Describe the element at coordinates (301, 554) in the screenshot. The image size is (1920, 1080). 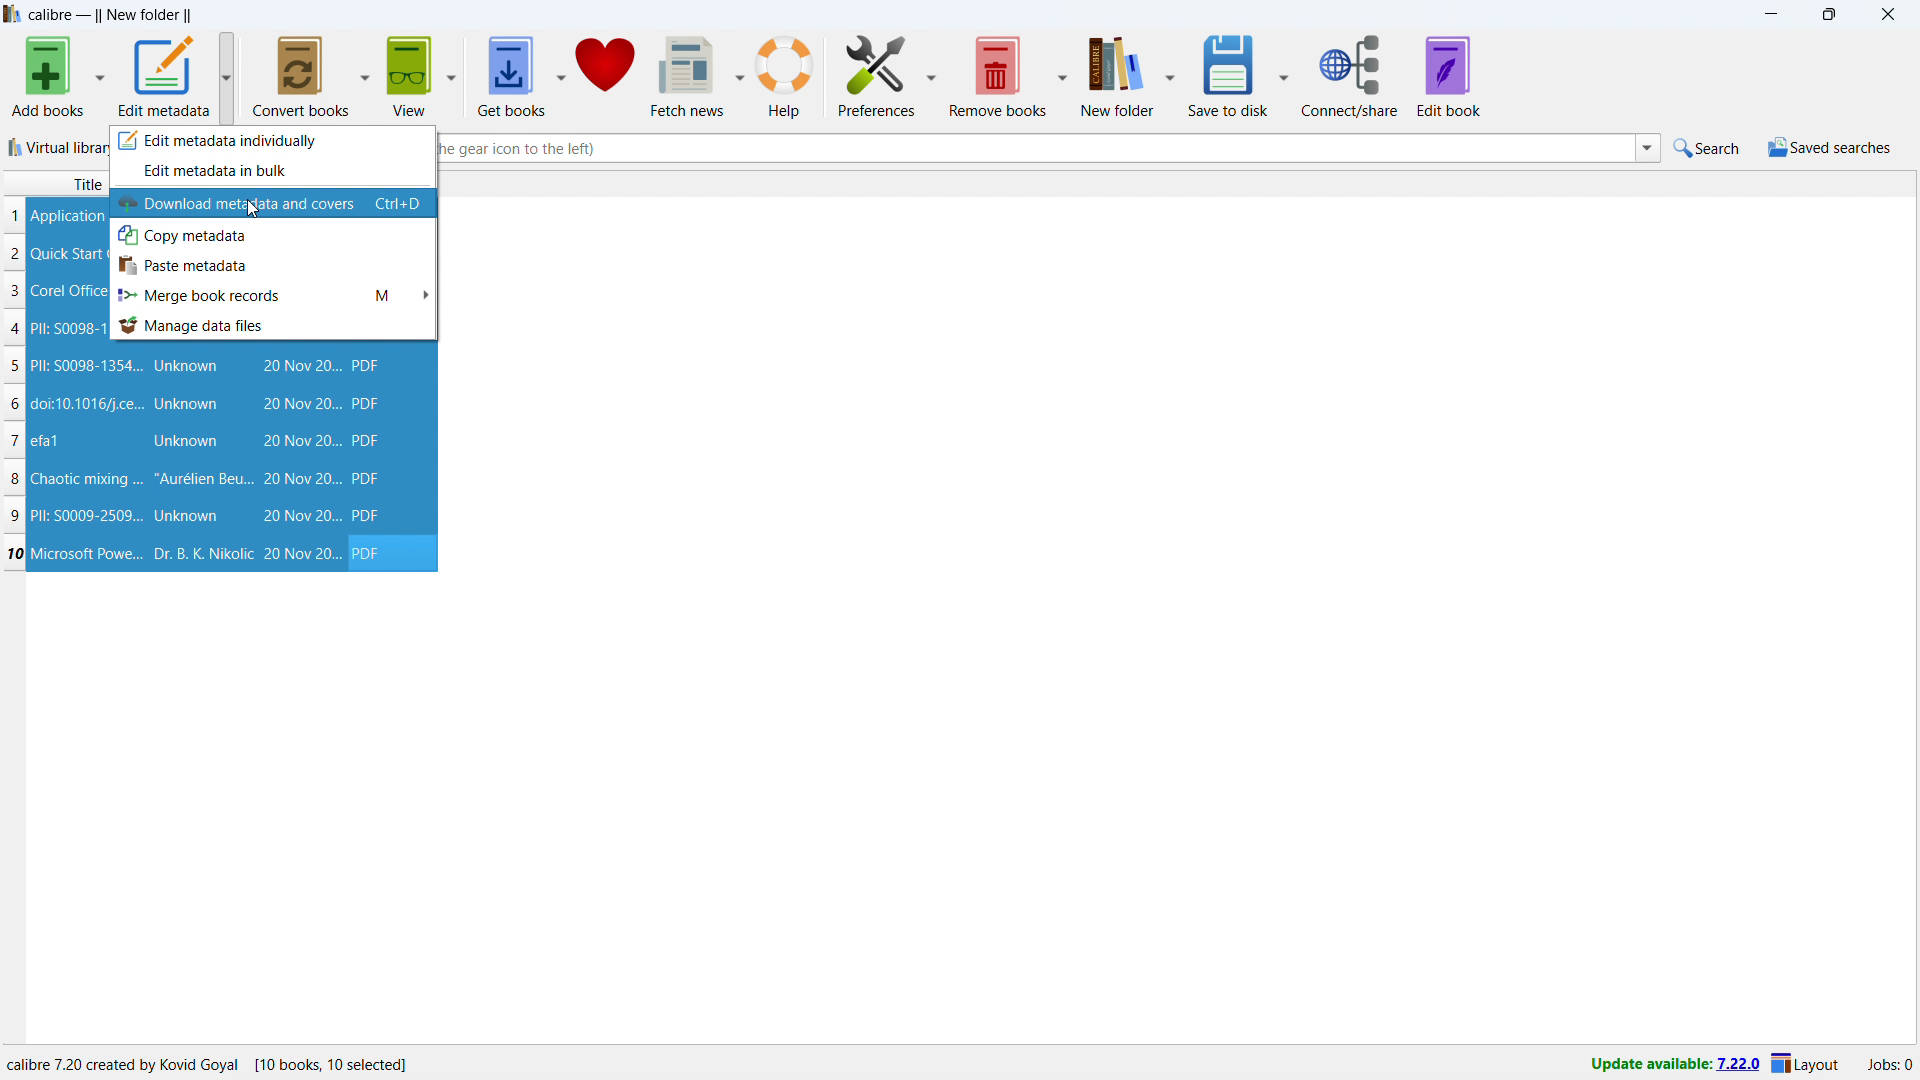
I see `20 Nov 20...` at that location.